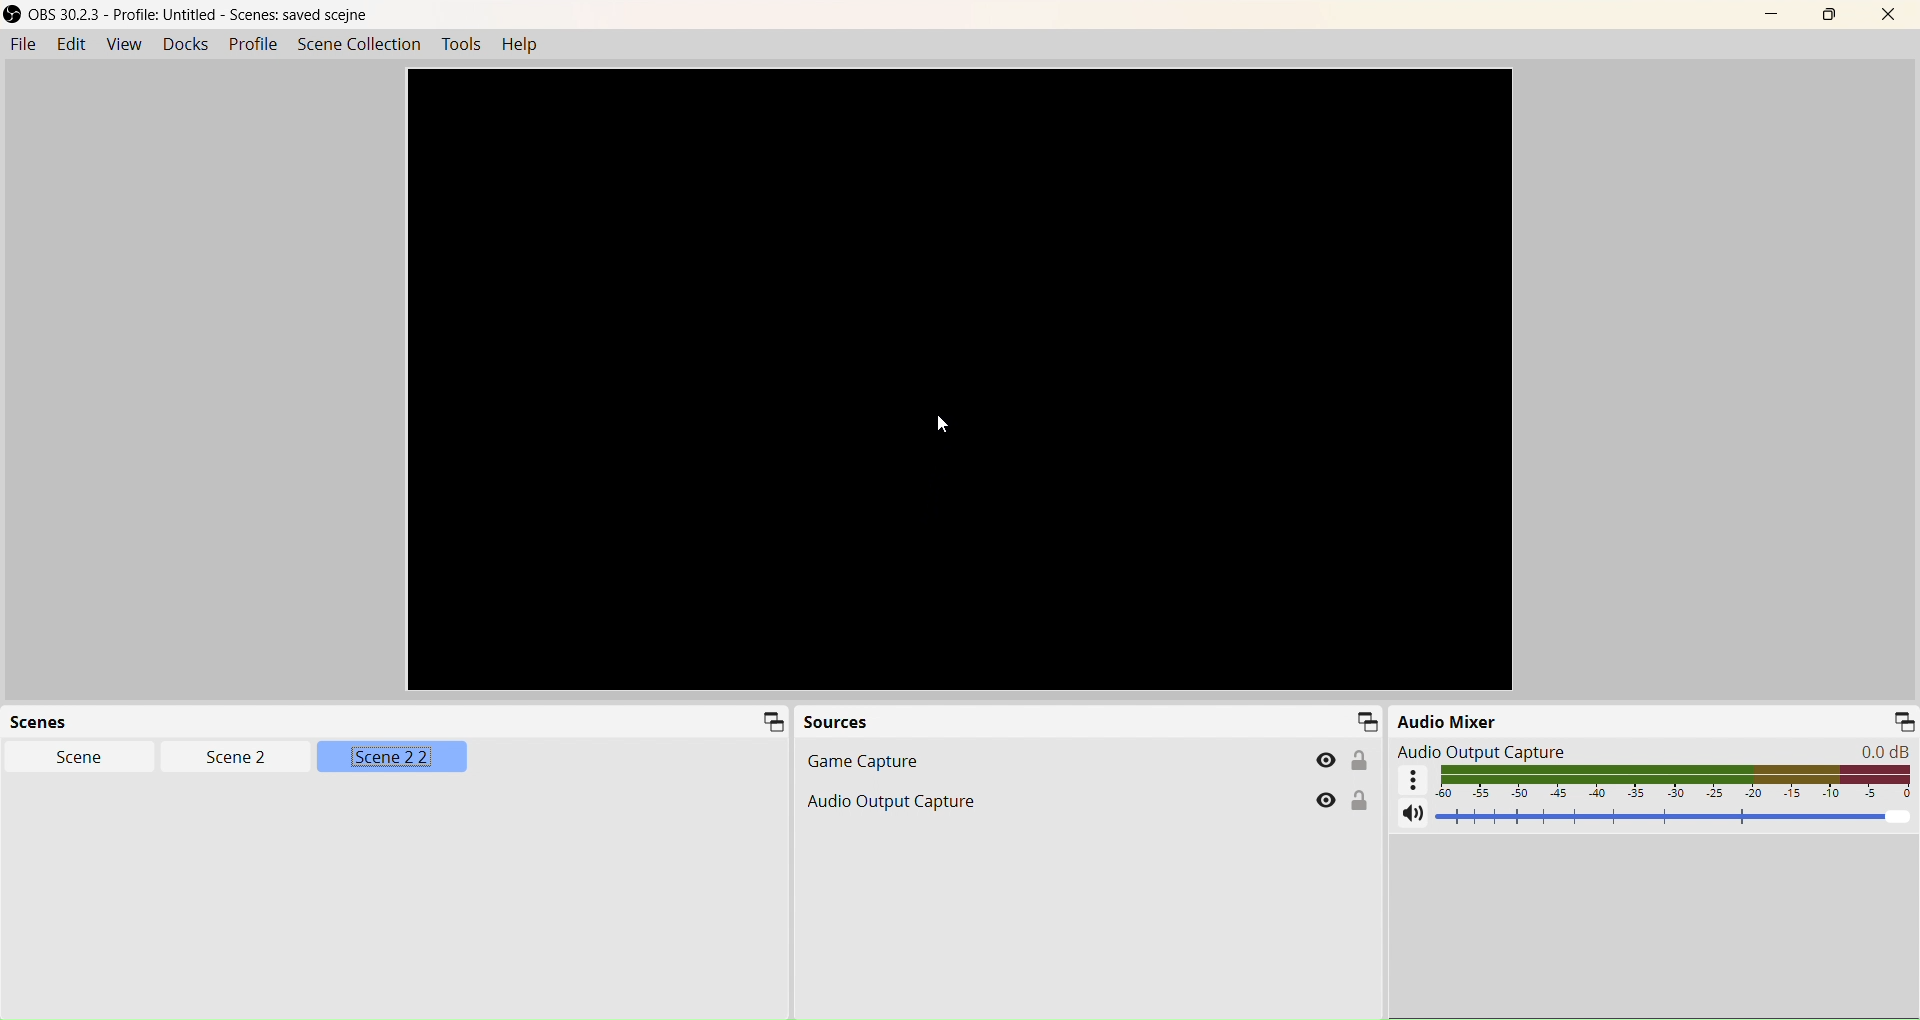 The image size is (1920, 1020). Describe the element at coordinates (216, 760) in the screenshot. I see `Cursor` at that location.